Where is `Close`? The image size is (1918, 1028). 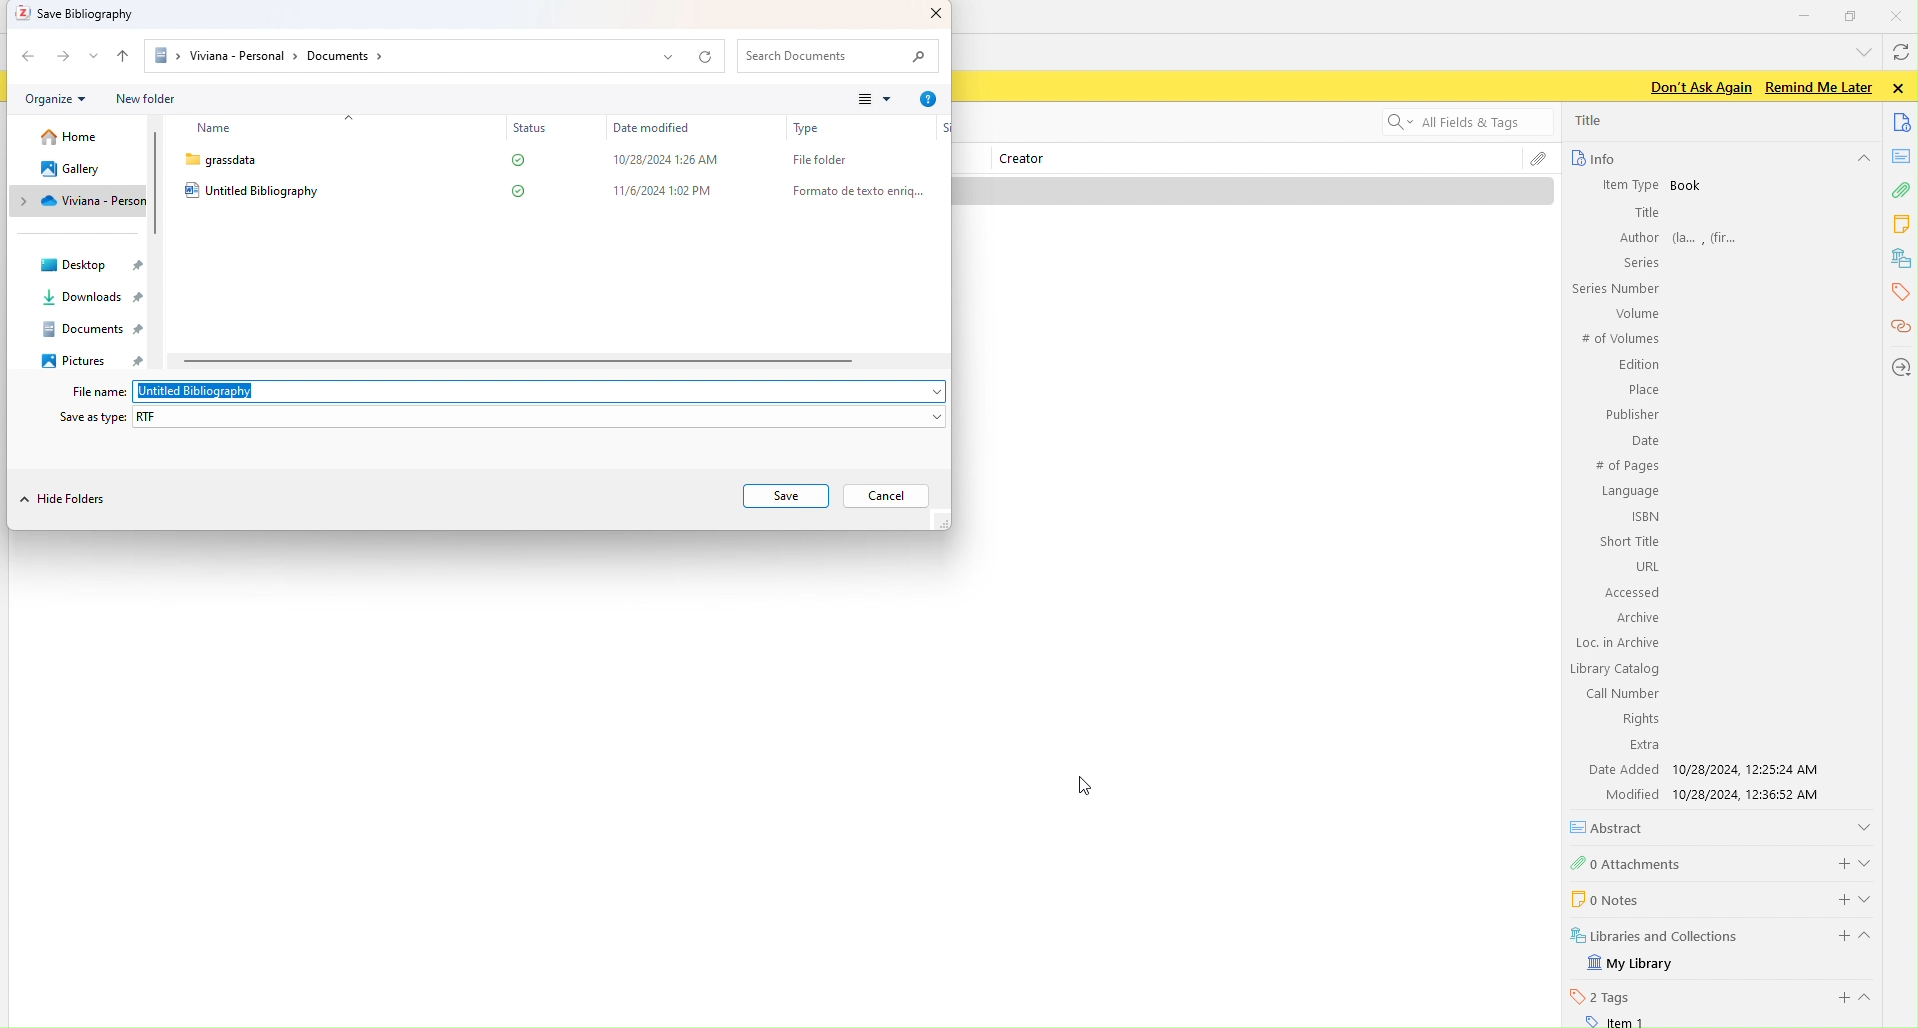
Close is located at coordinates (929, 15).